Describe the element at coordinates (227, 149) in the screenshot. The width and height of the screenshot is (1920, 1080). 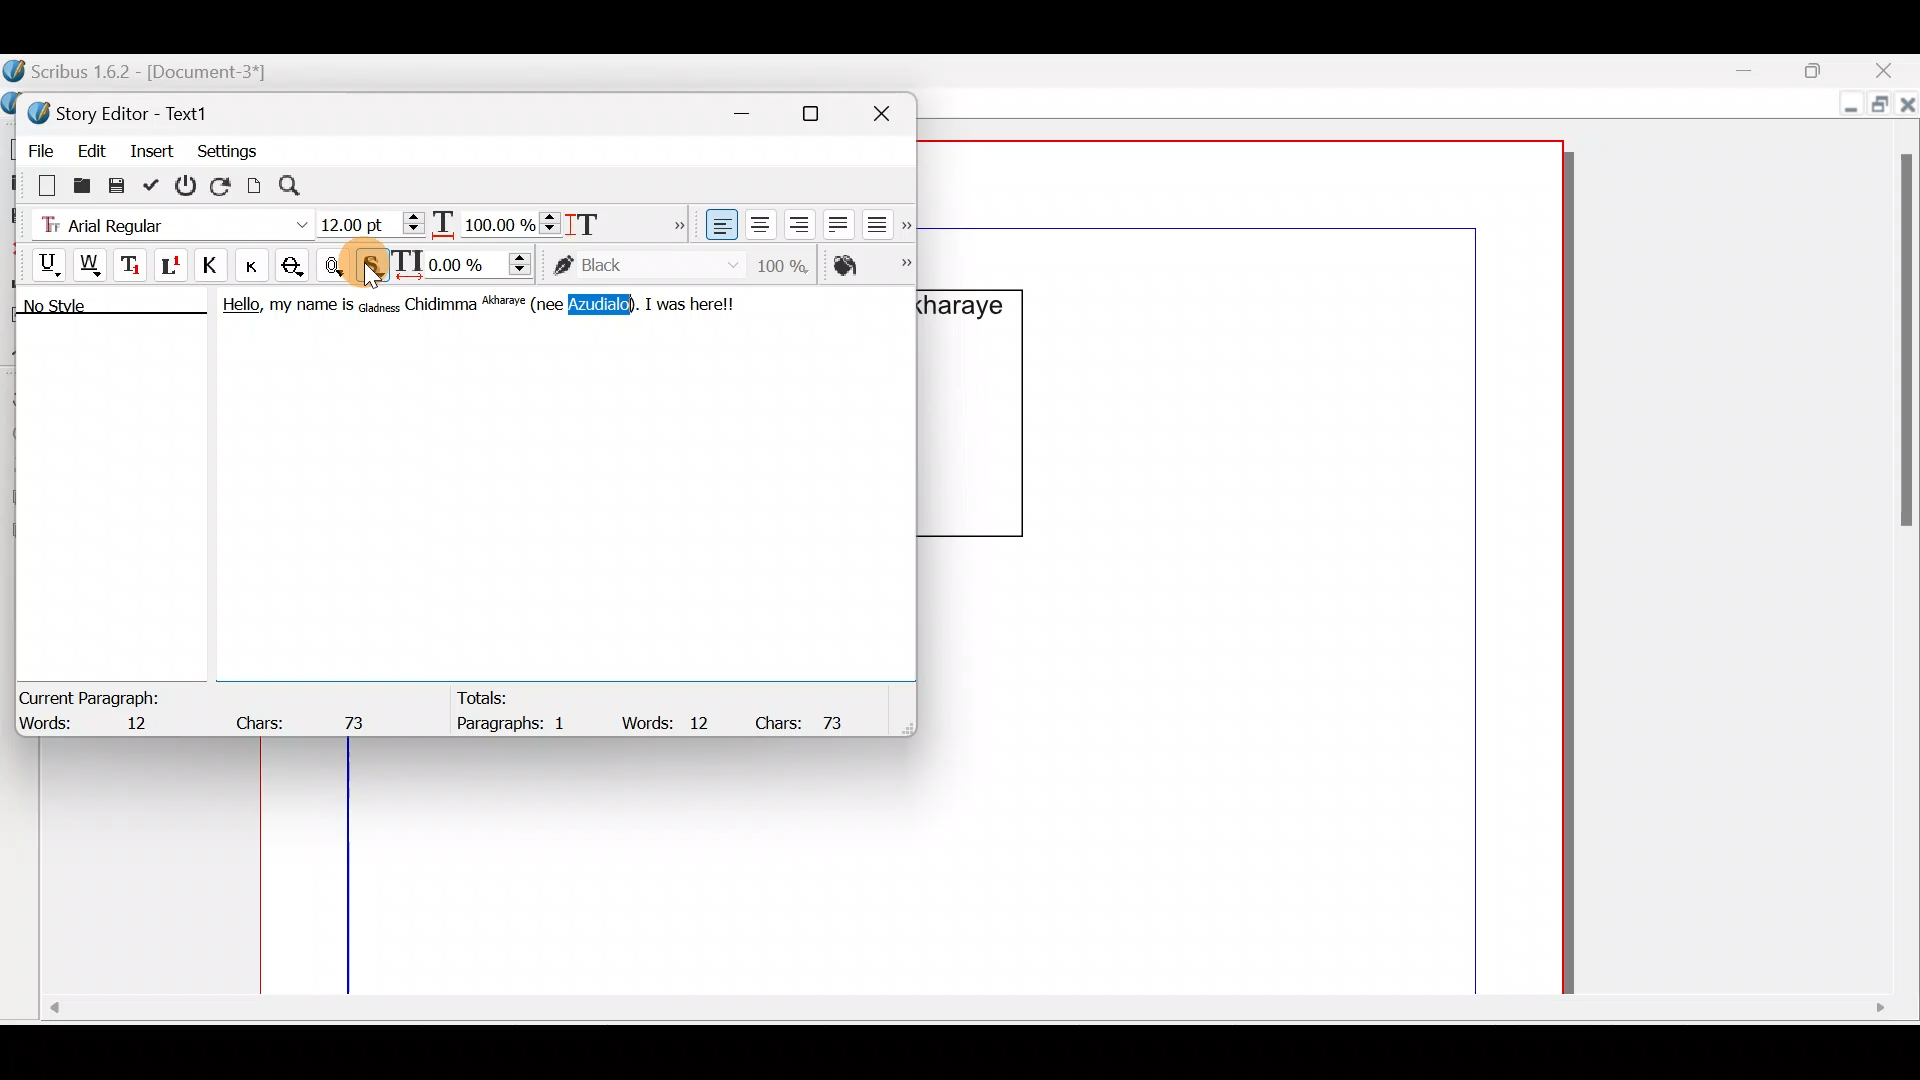
I see `Settings` at that location.